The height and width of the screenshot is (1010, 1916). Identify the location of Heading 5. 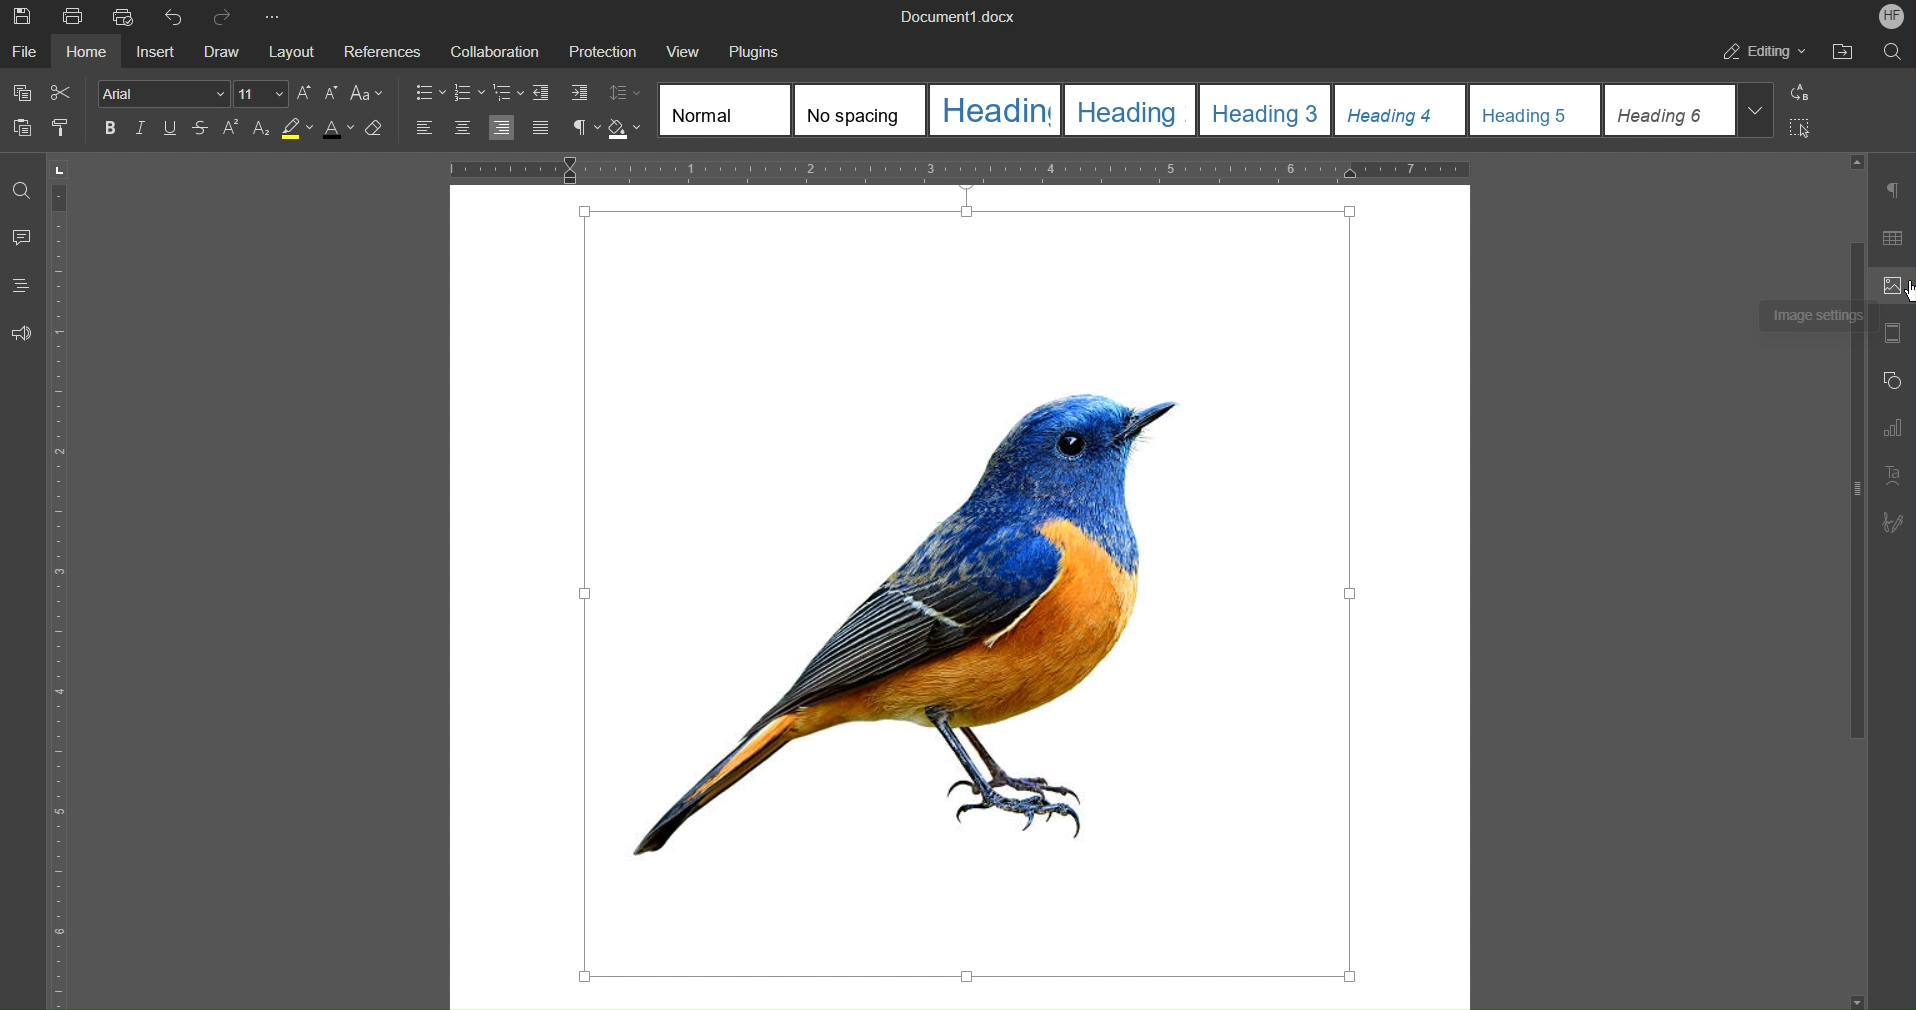
(1535, 108).